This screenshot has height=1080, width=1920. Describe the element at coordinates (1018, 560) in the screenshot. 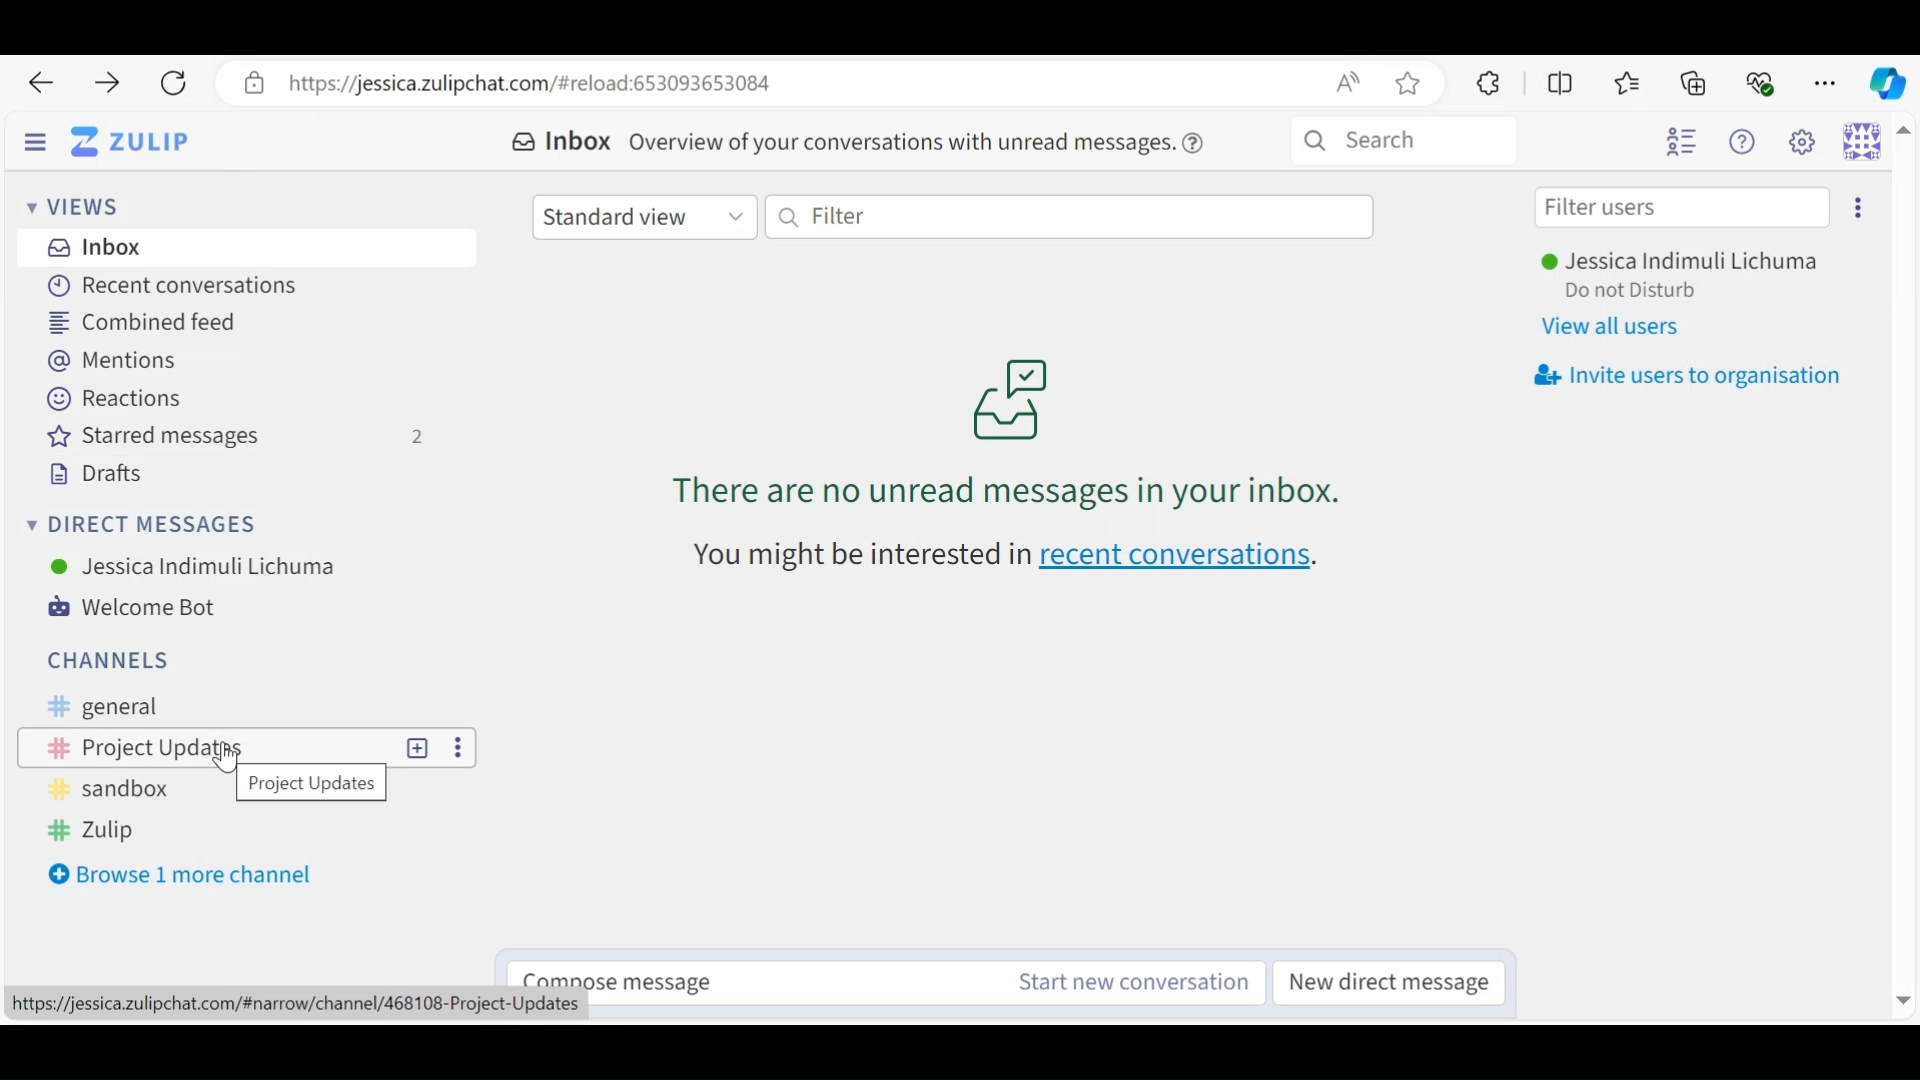

I see `recent conversations` at that location.